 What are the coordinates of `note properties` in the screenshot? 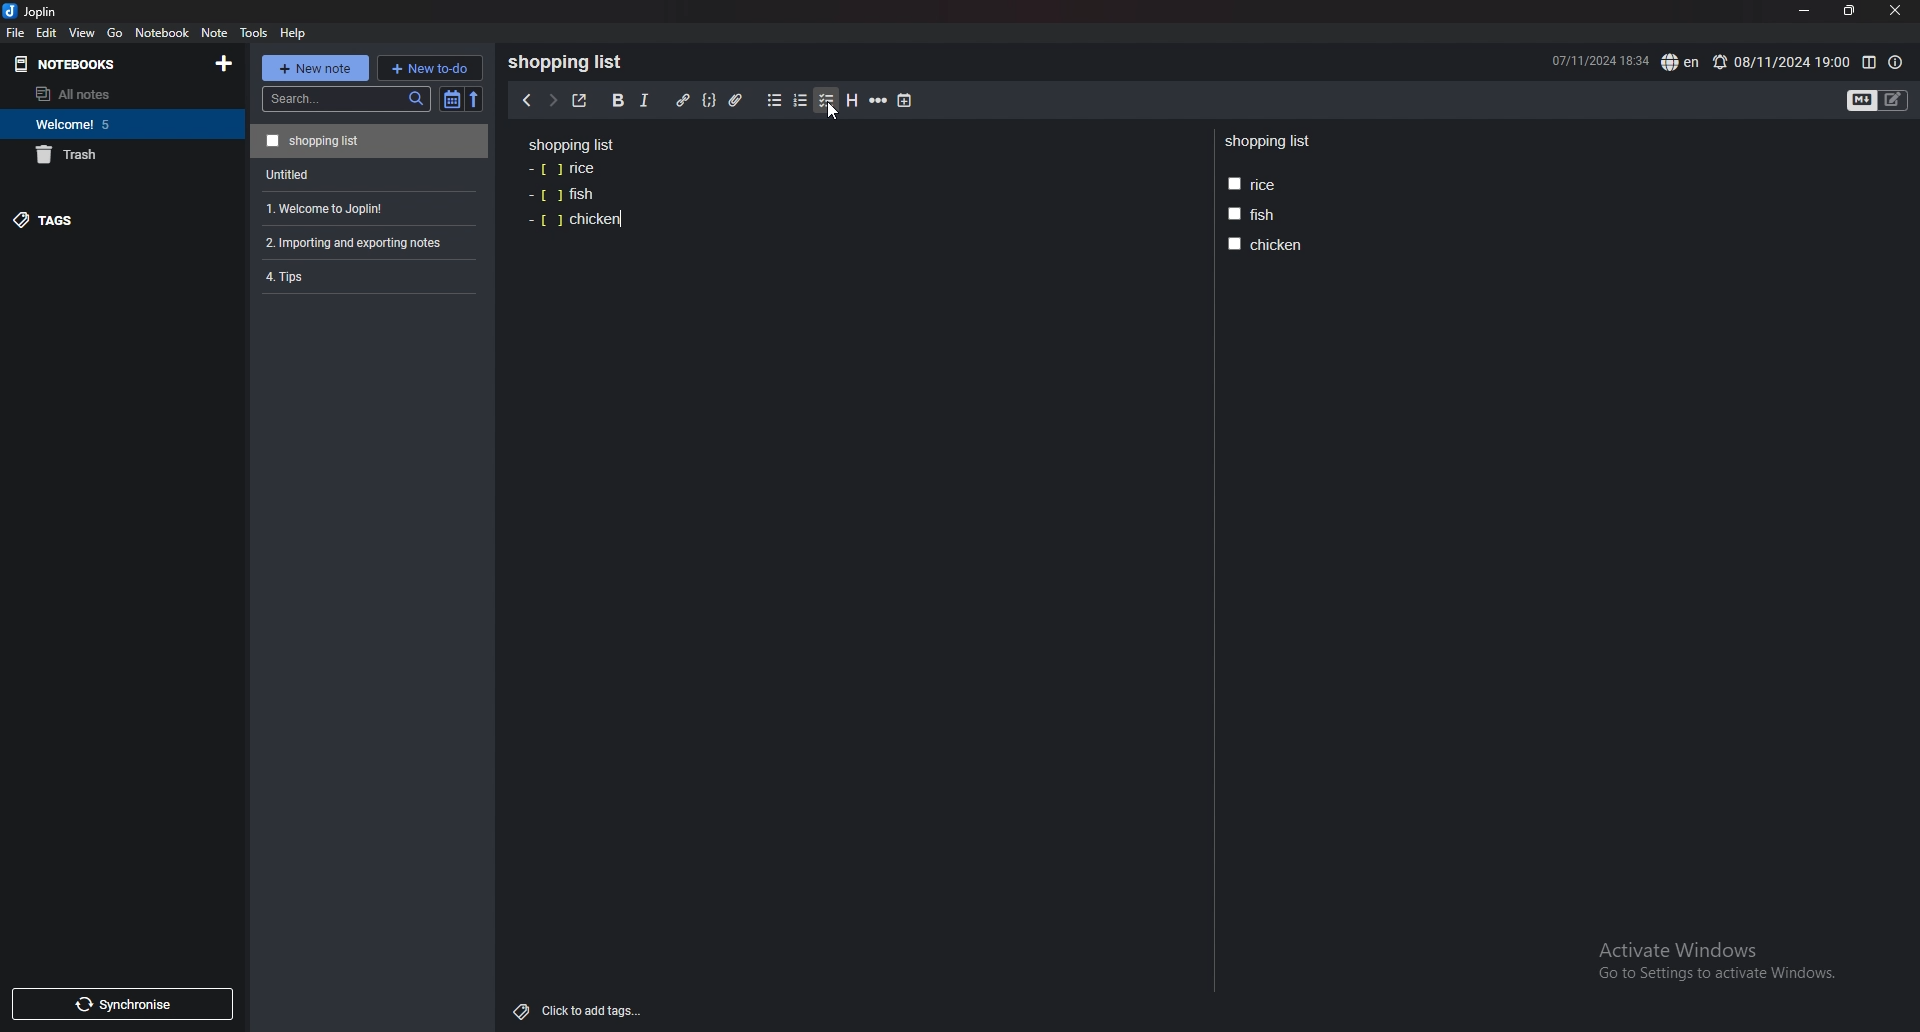 It's located at (1895, 63).